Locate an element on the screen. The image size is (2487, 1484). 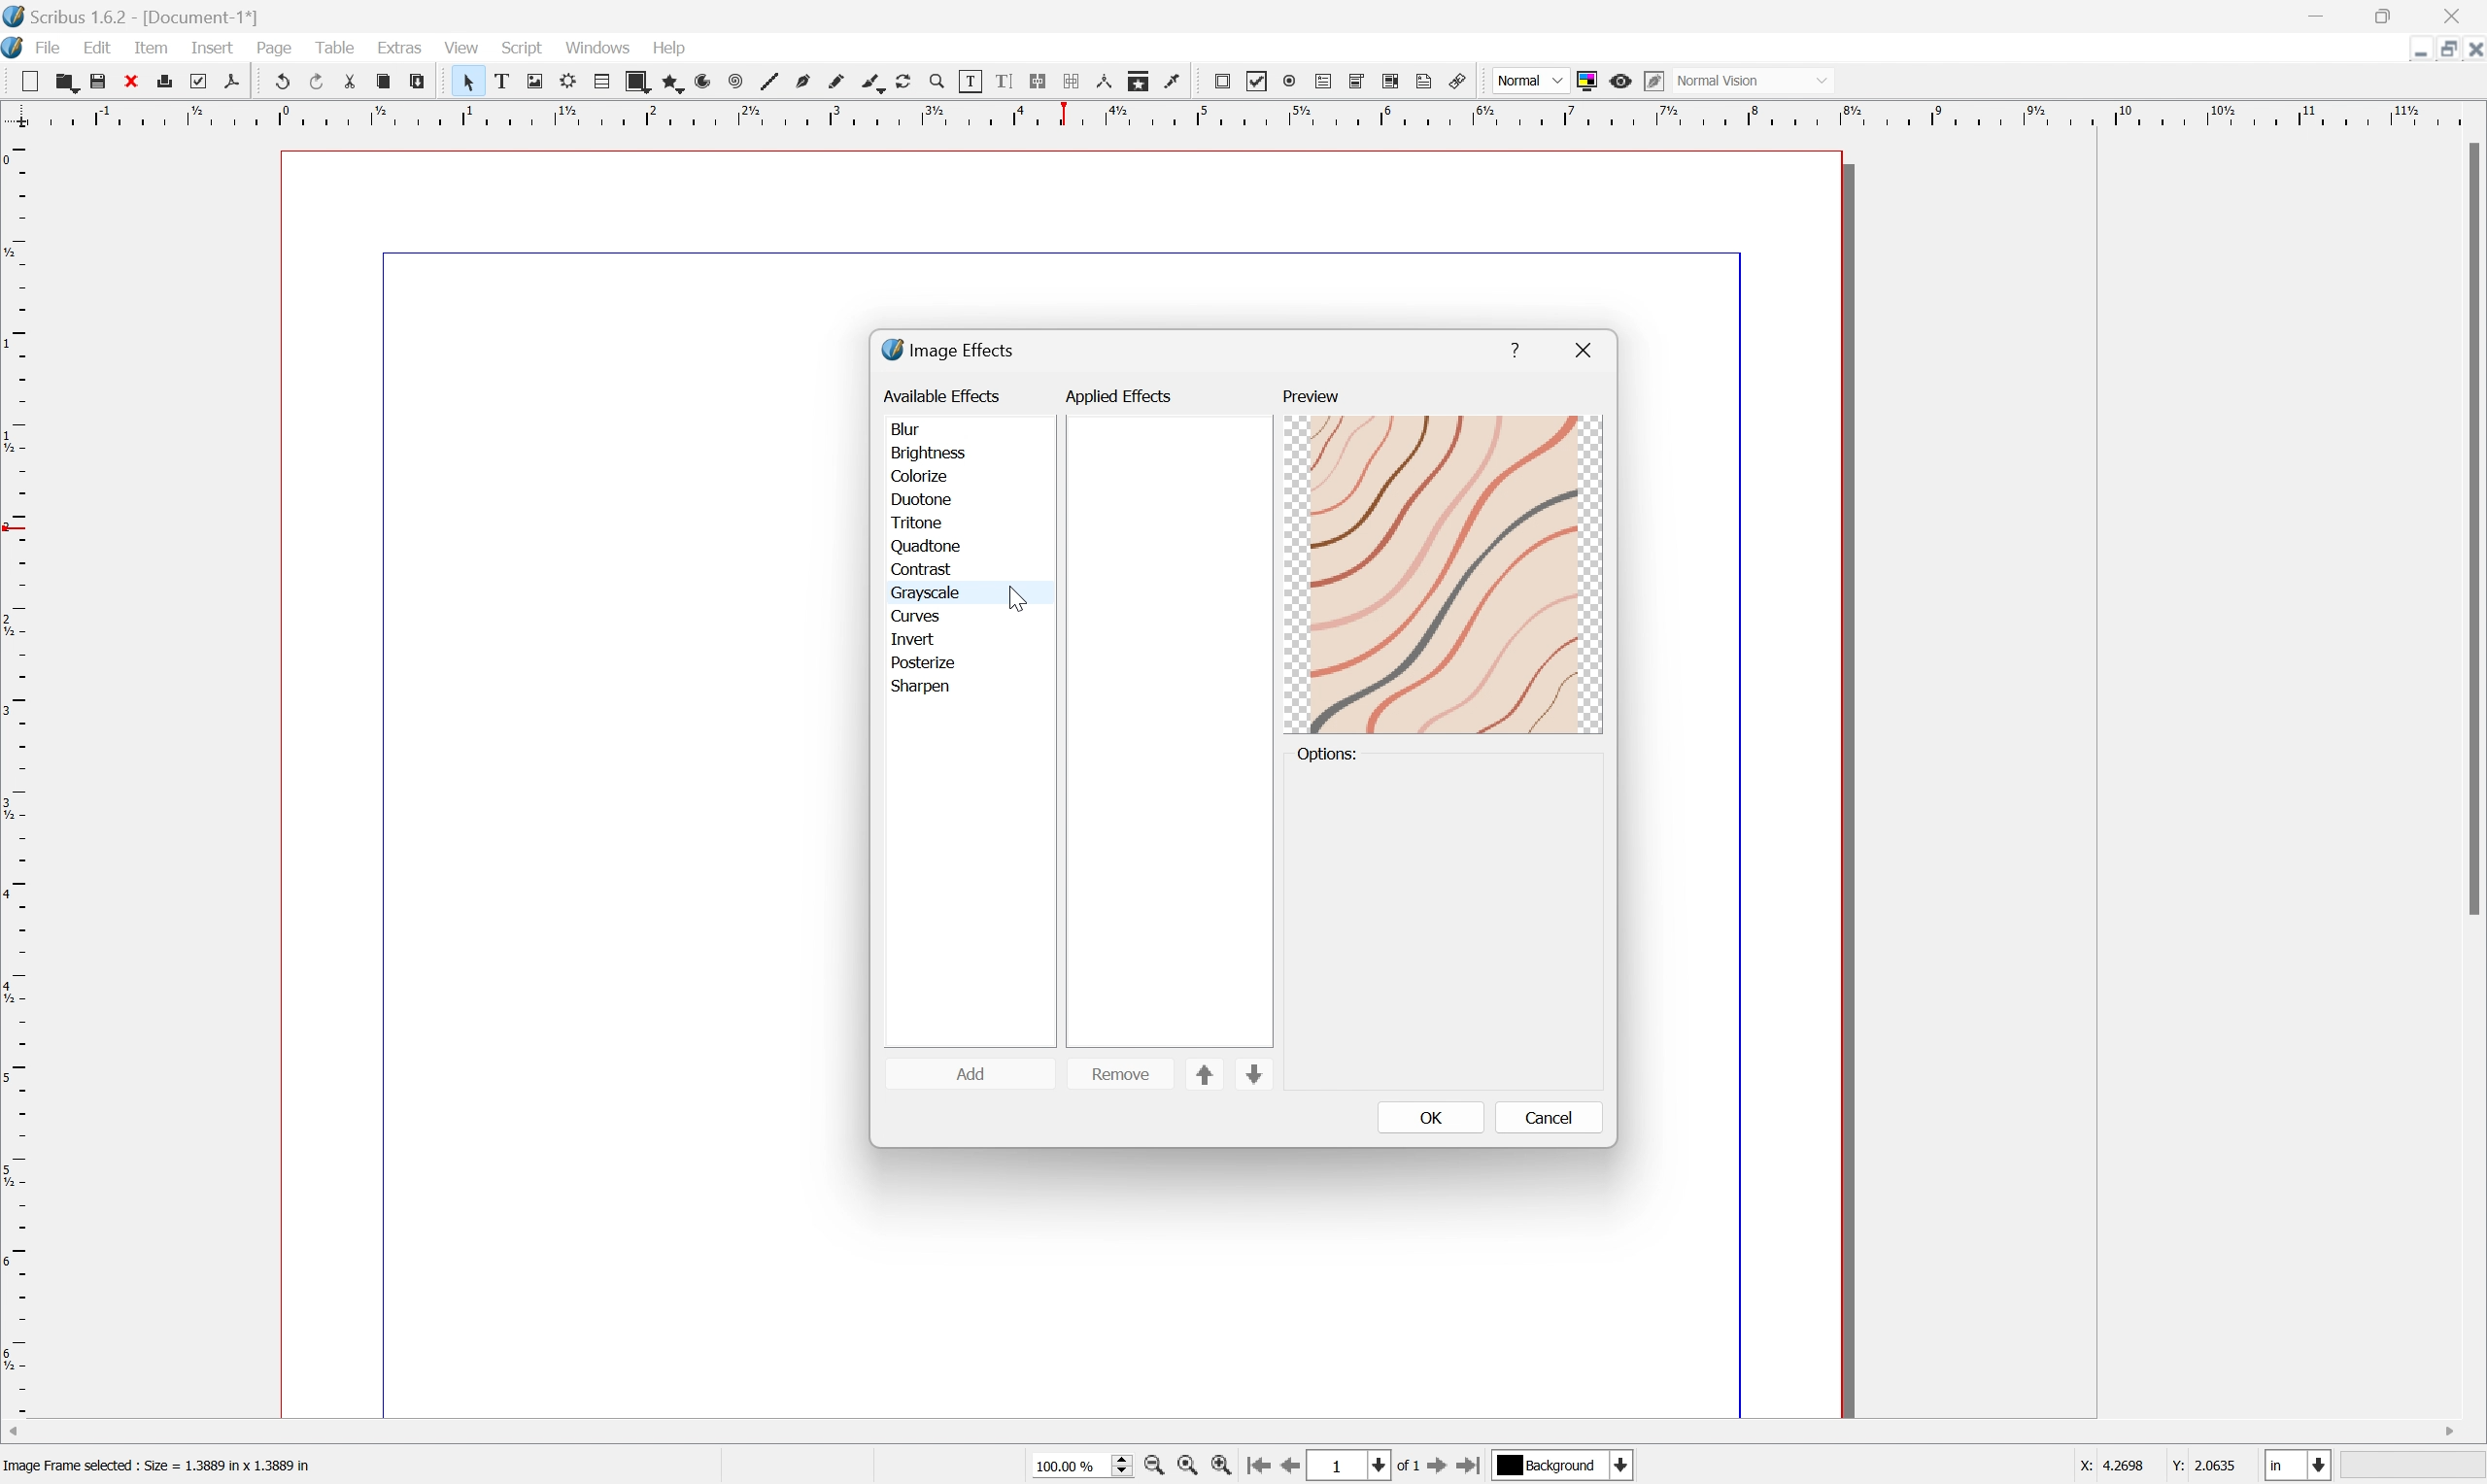
Go to the previous page is located at coordinates (1298, 1466).